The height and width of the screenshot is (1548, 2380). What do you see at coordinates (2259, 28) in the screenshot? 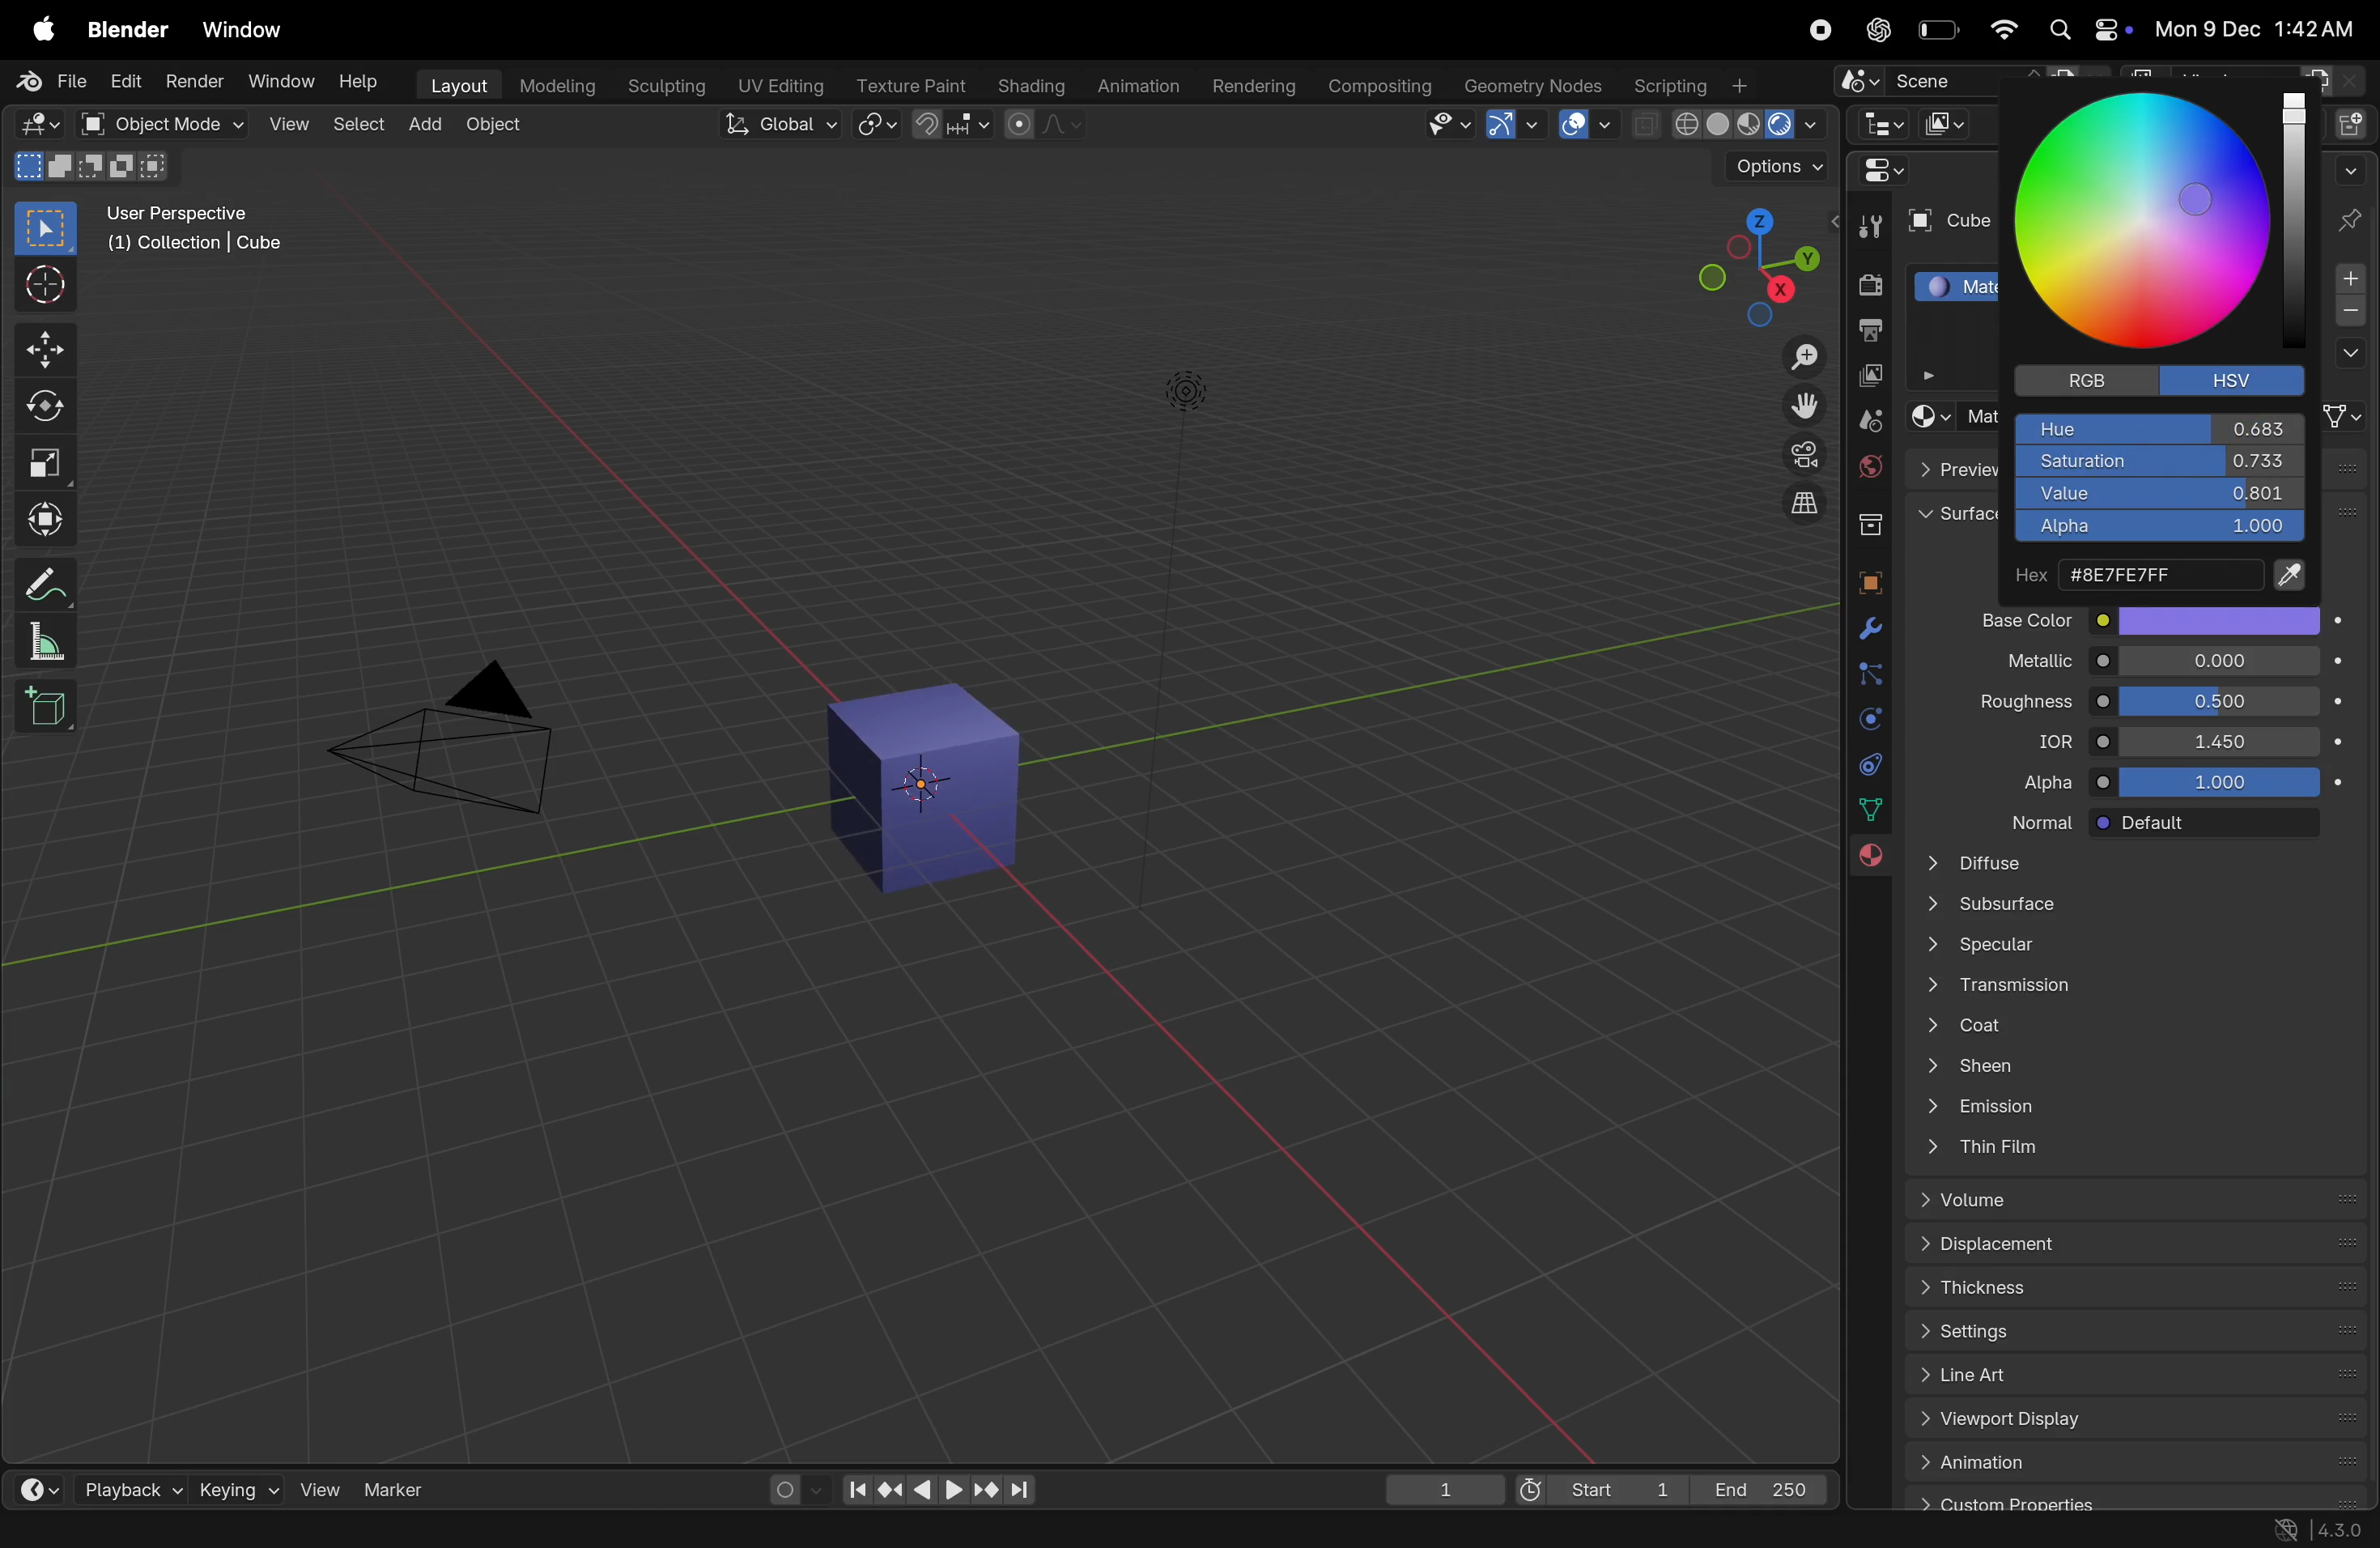
I see `date and time` at bounding box center [2259, 28].